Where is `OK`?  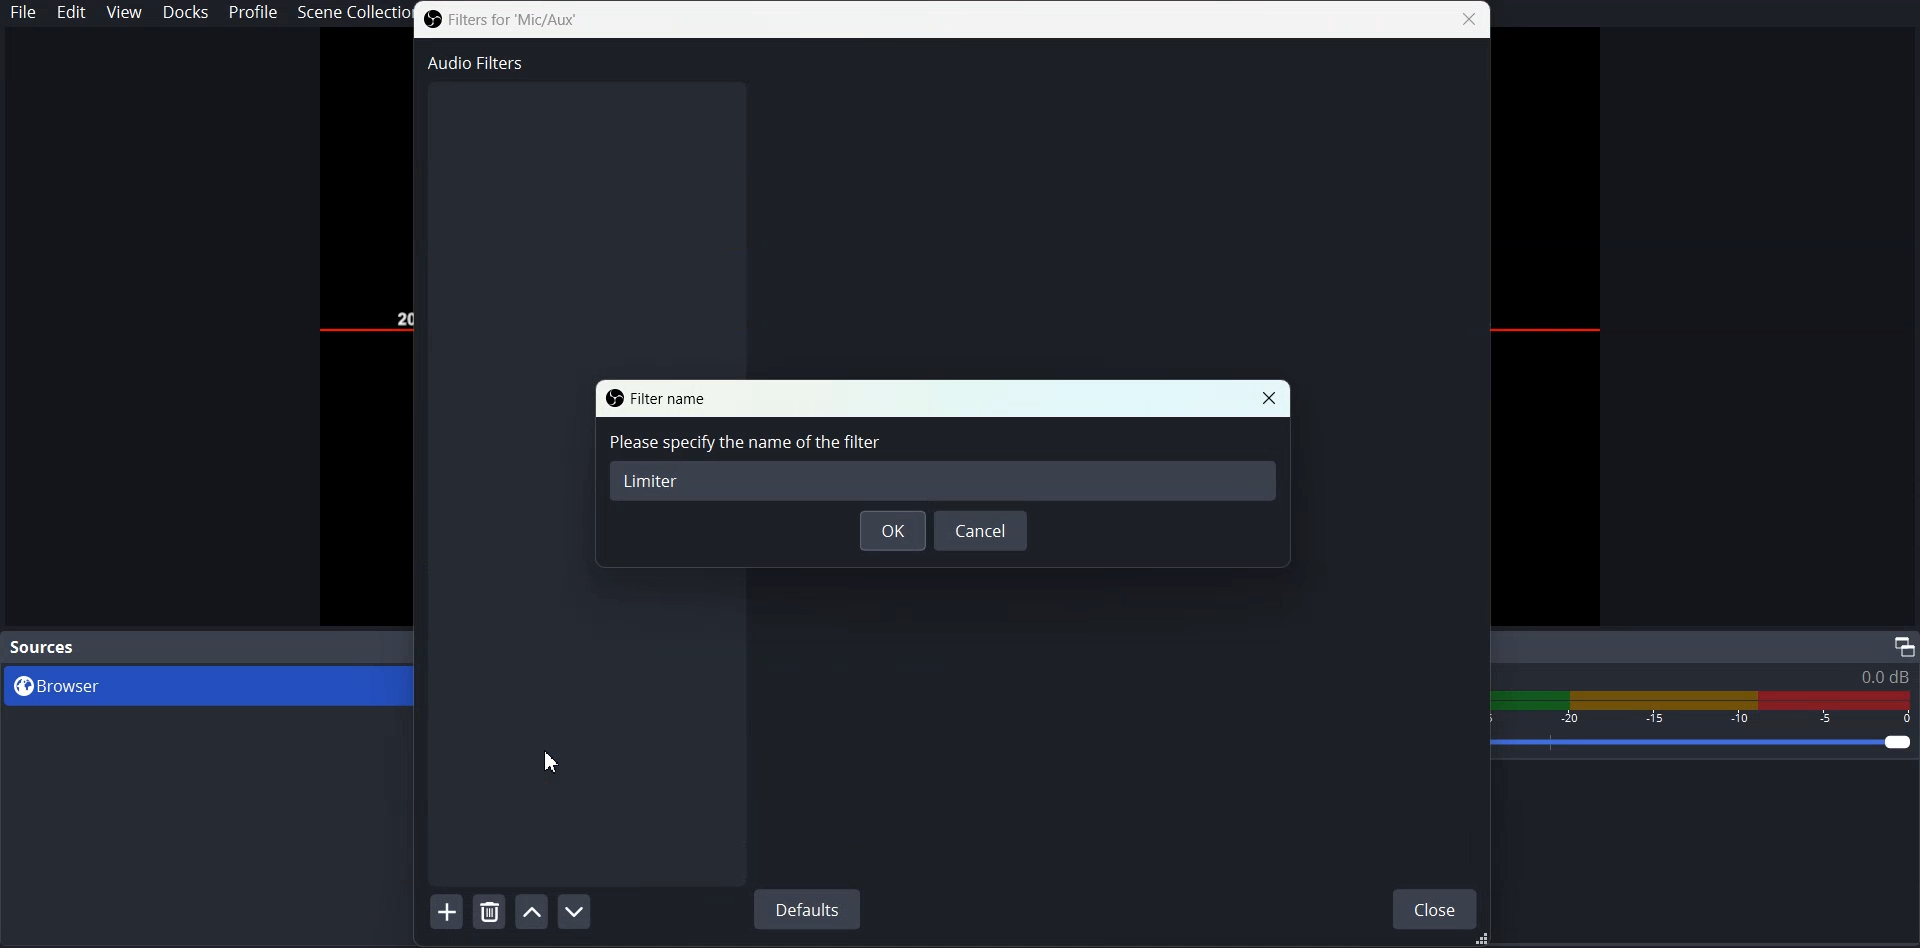 OK is located at coordinates (893, 530).